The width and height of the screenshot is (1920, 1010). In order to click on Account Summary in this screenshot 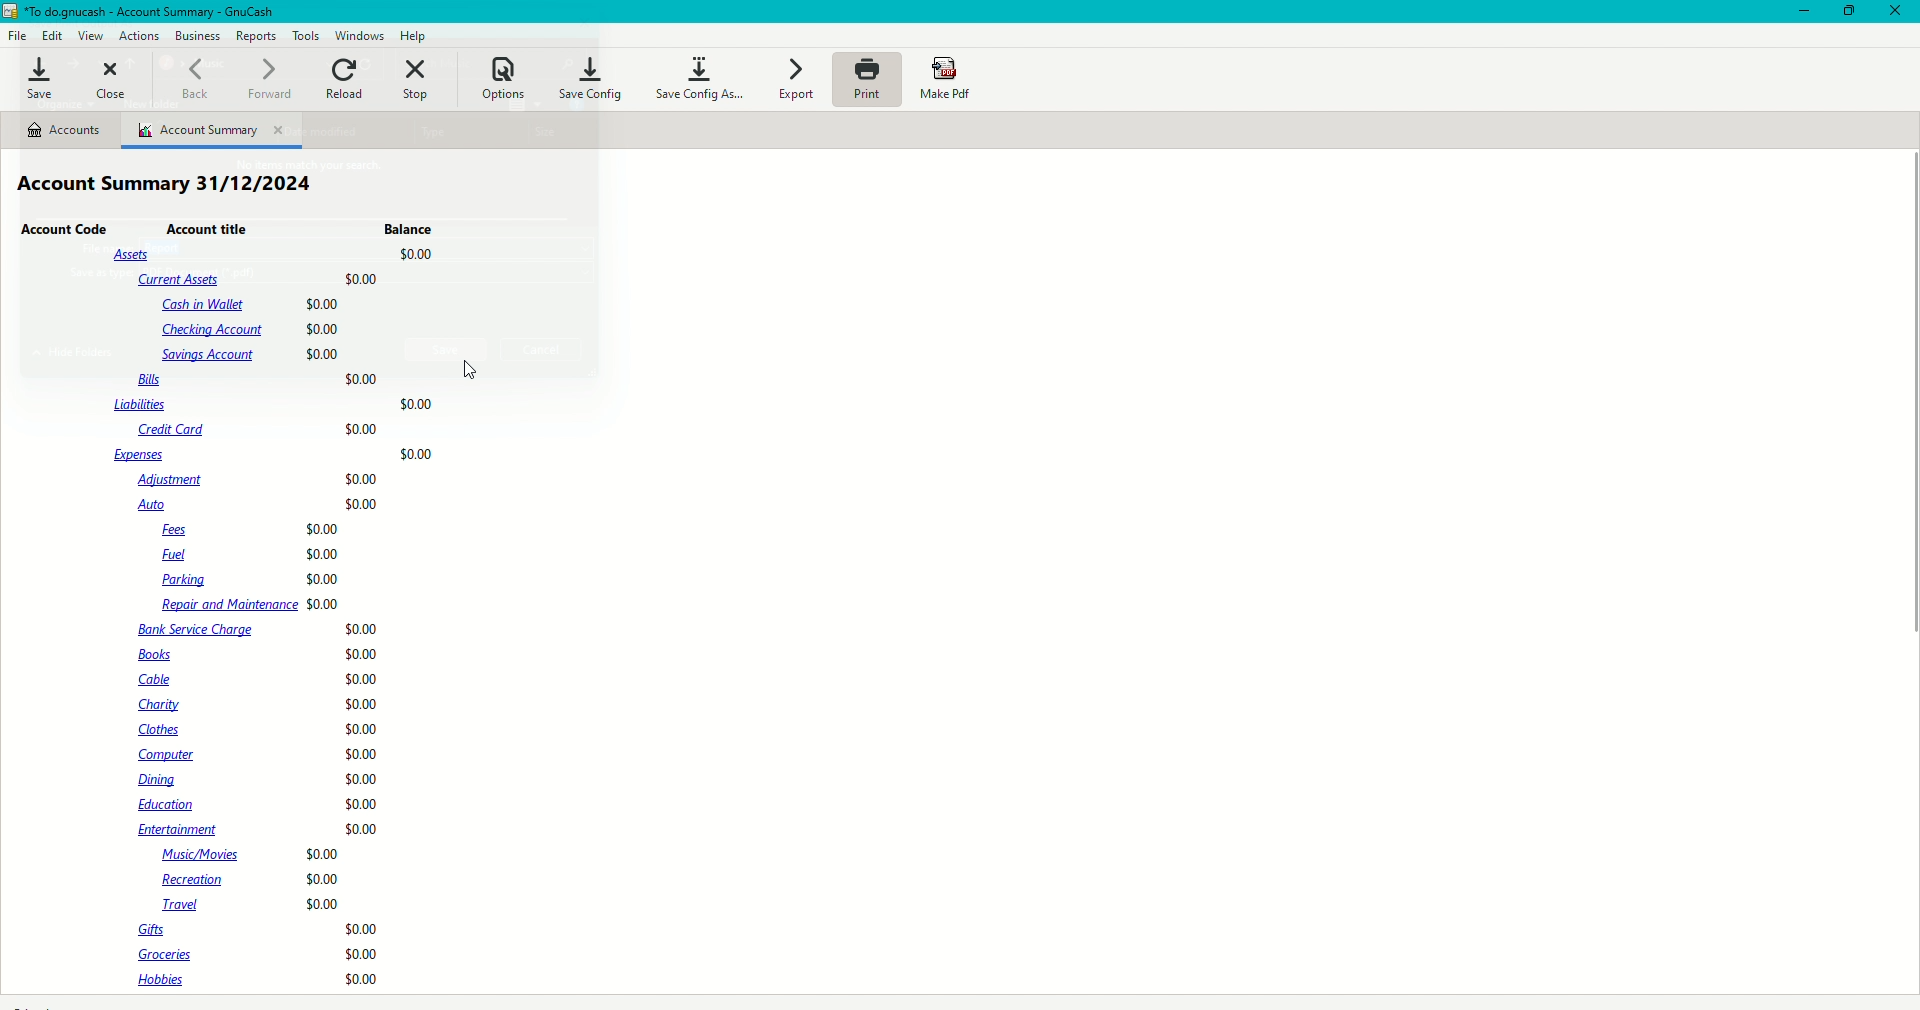, I will do `click(171, 186)`.